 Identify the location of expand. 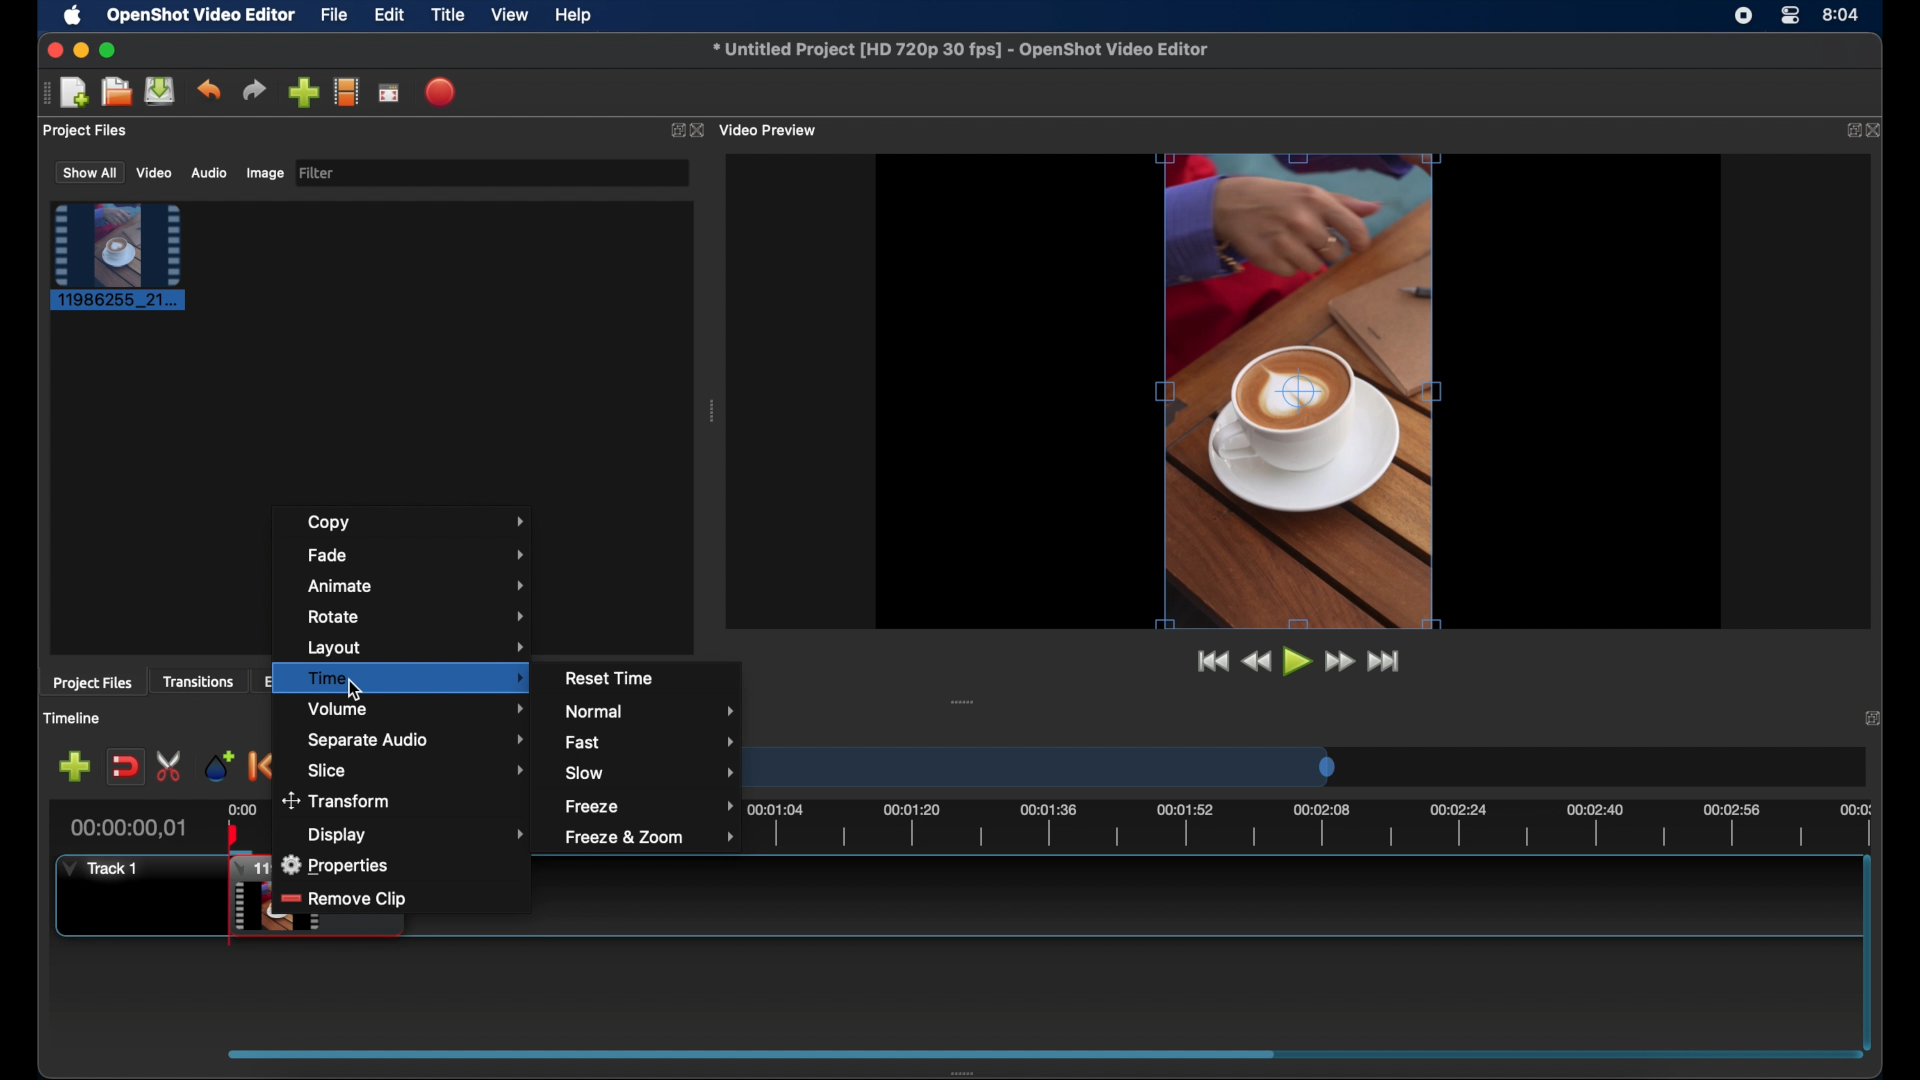
(675, 130).